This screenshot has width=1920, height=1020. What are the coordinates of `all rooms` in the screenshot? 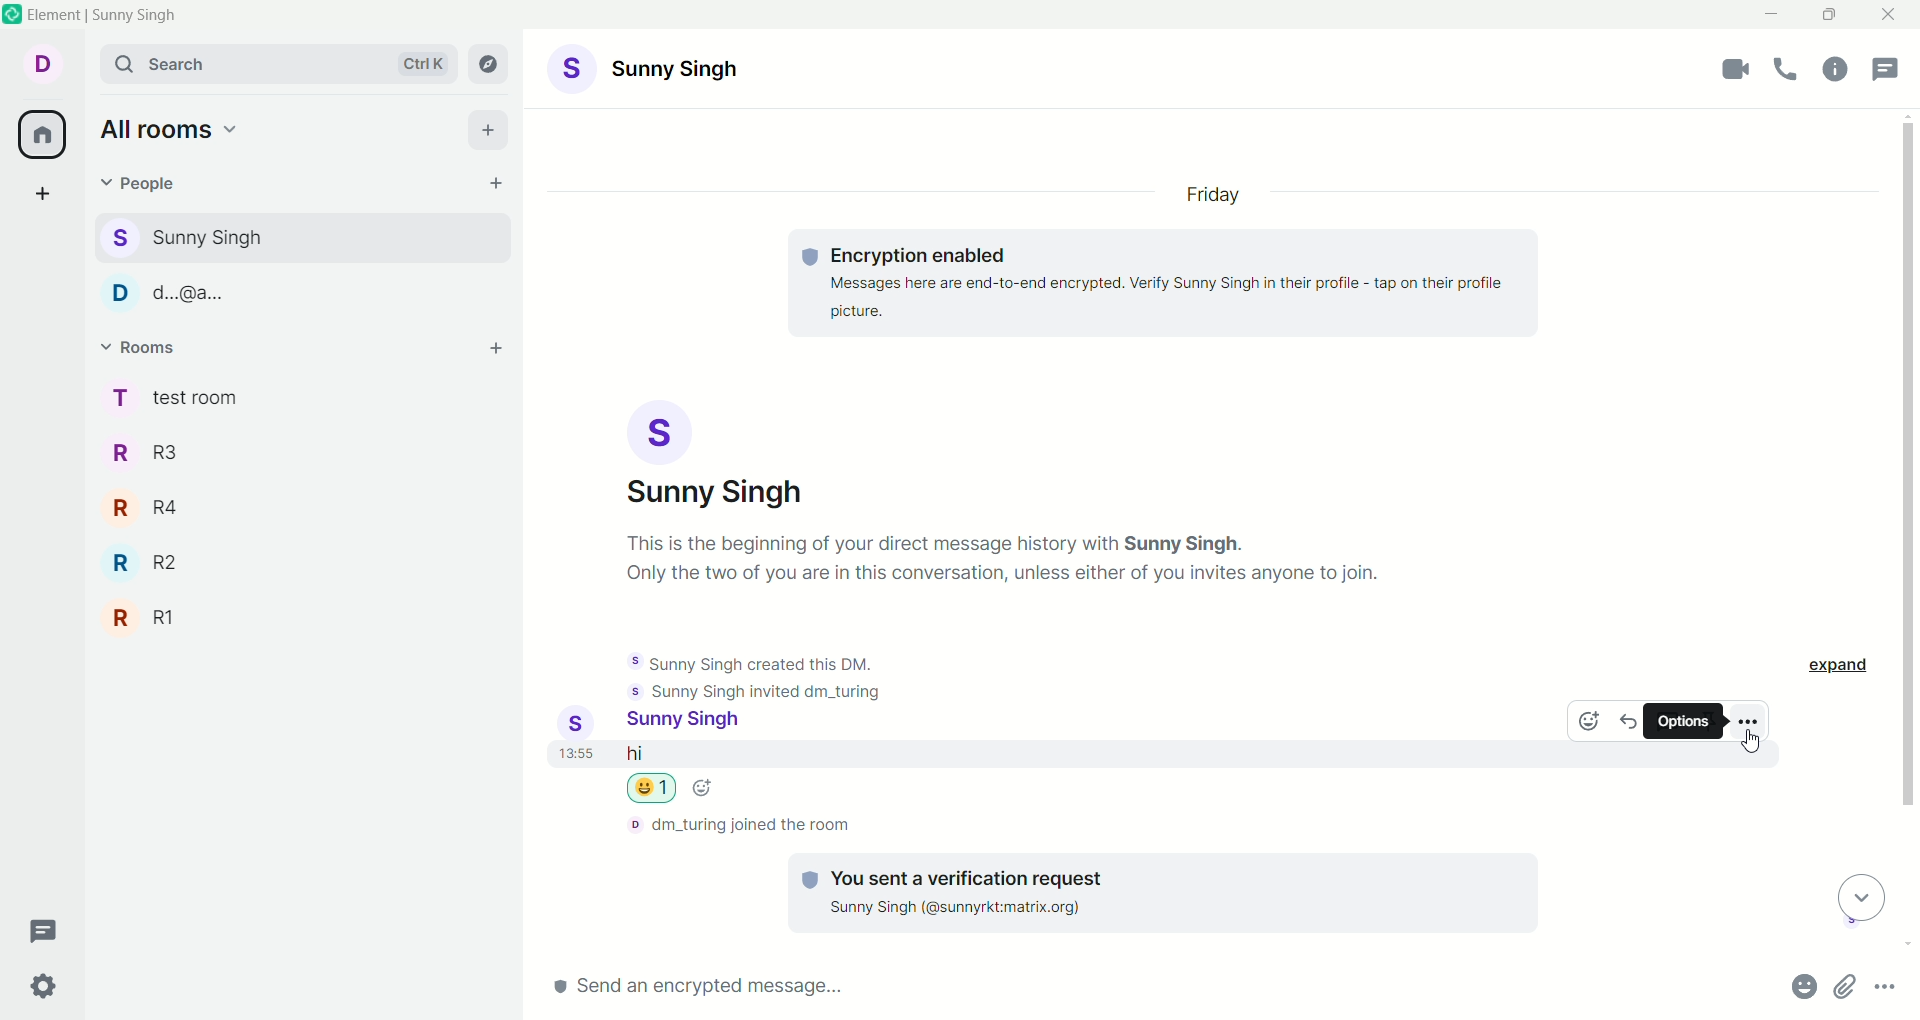 It's located at (39, 138).